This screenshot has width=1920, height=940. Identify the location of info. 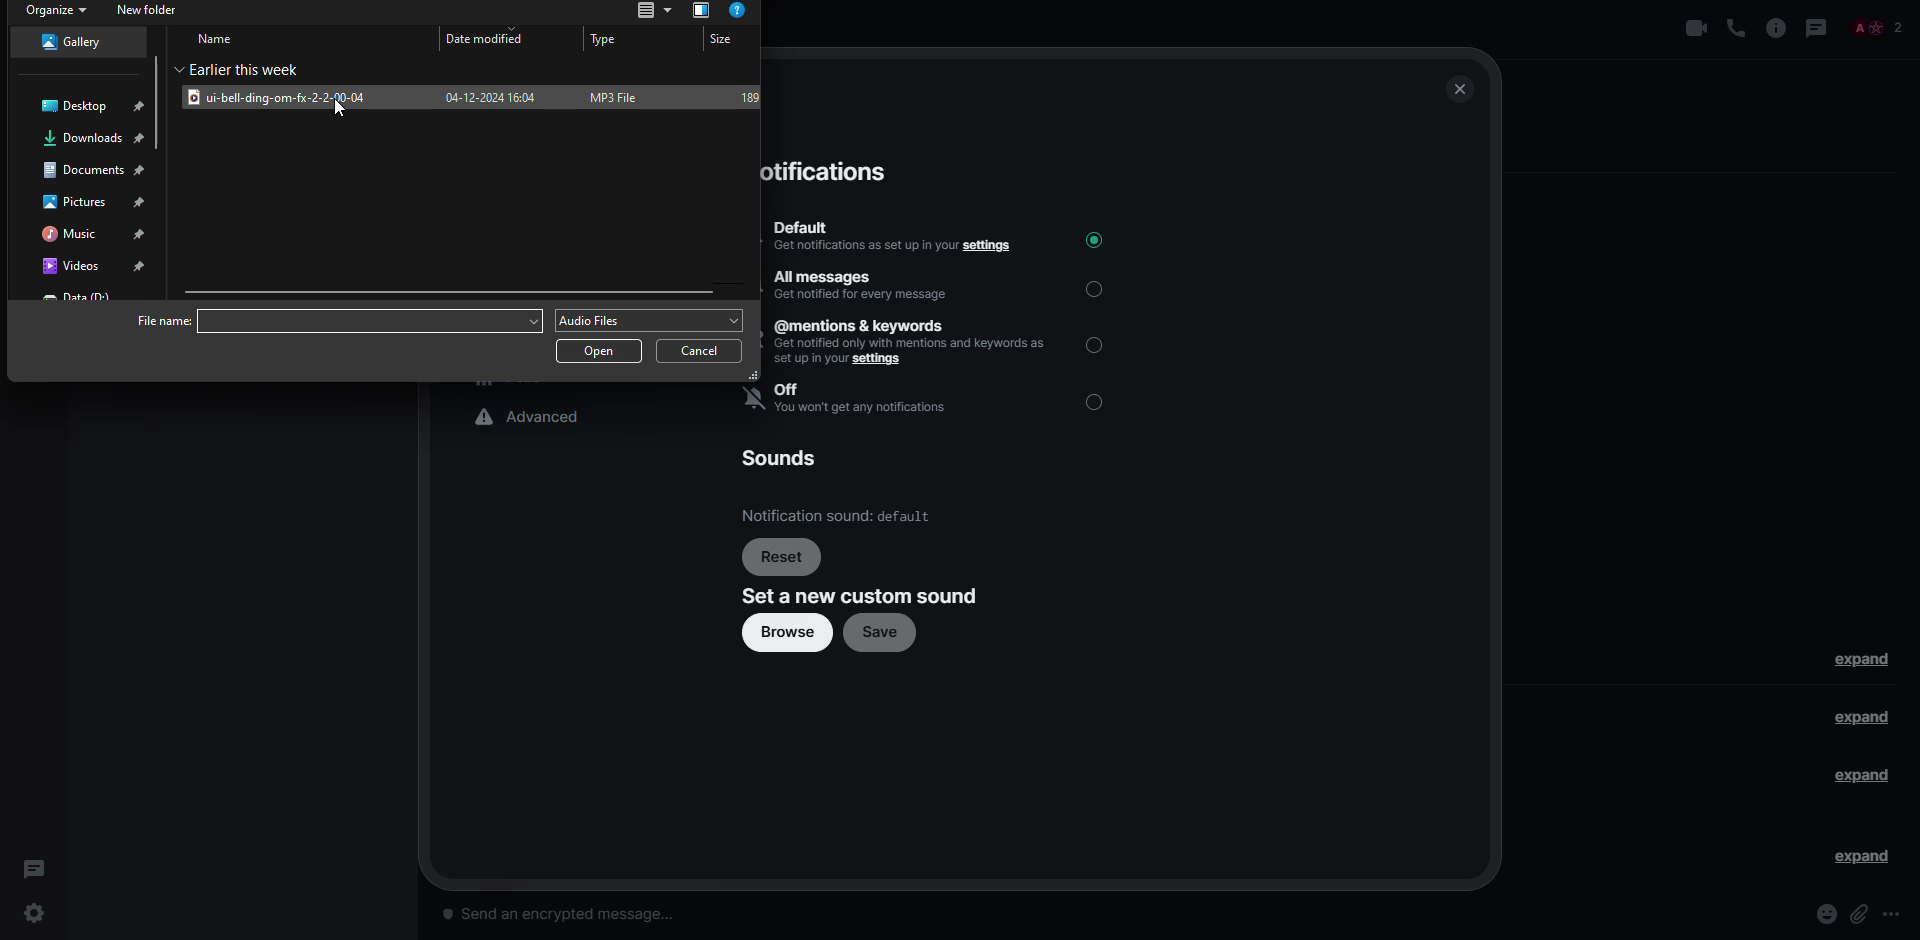
(1776, 27).